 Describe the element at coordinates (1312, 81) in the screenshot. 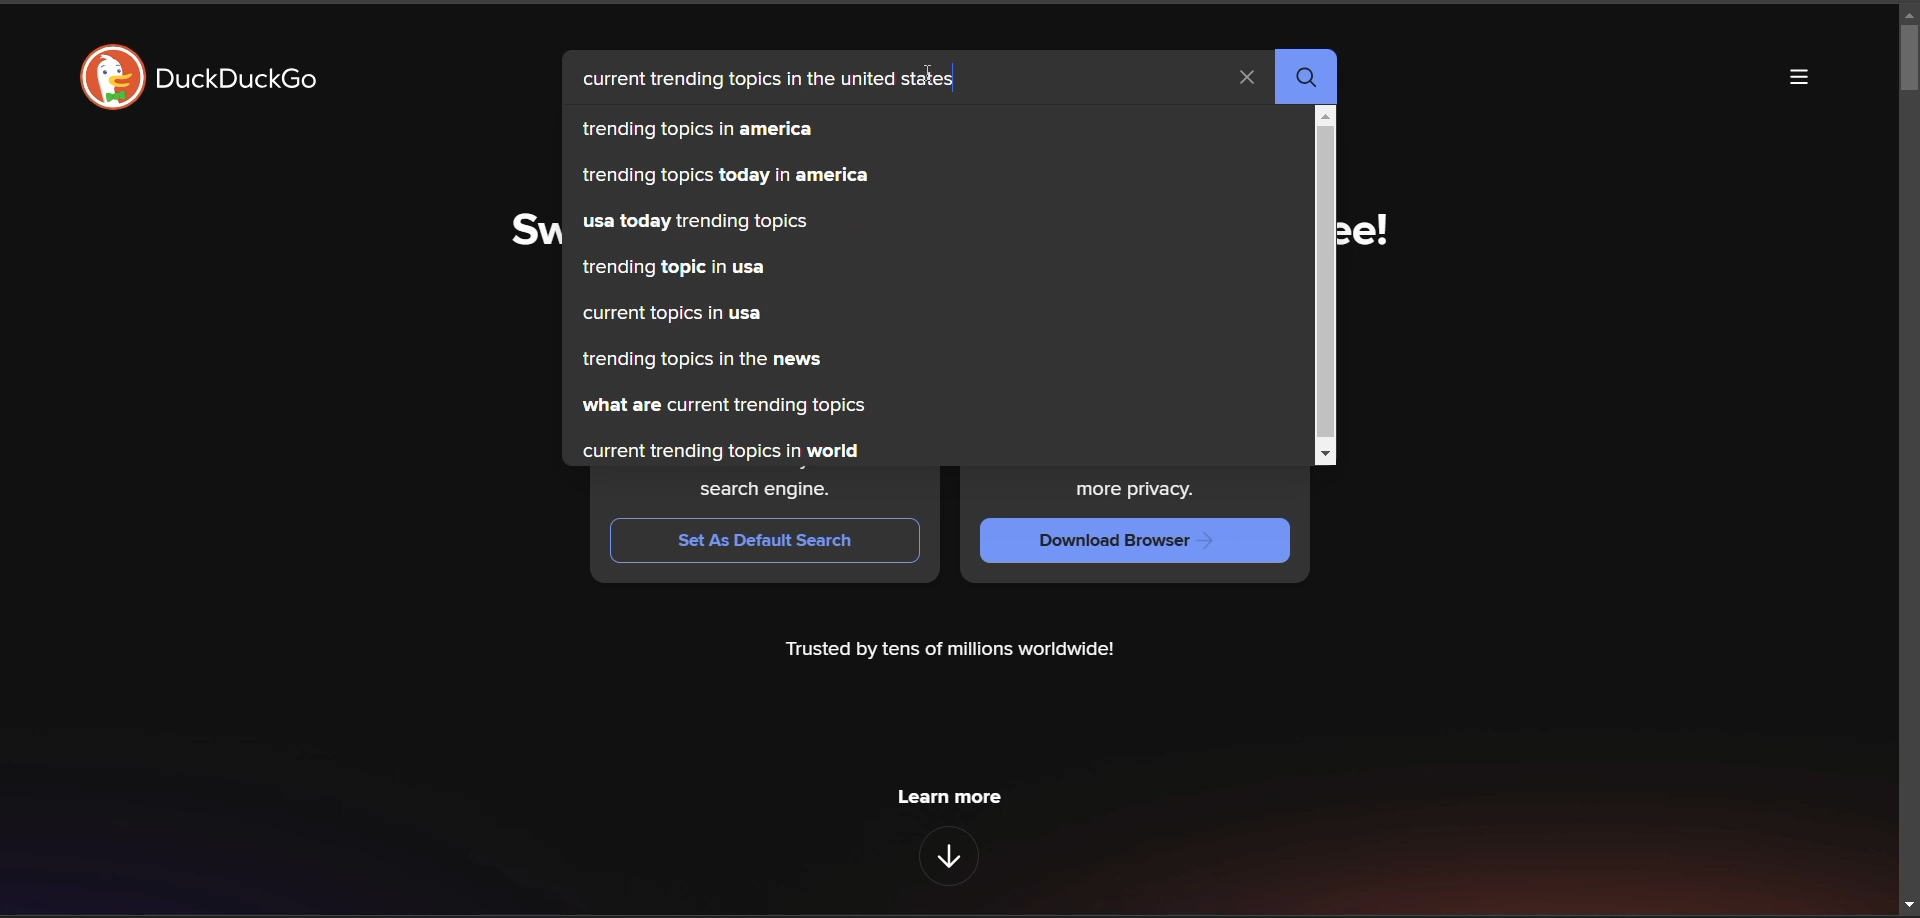

I see `search button` at that location.